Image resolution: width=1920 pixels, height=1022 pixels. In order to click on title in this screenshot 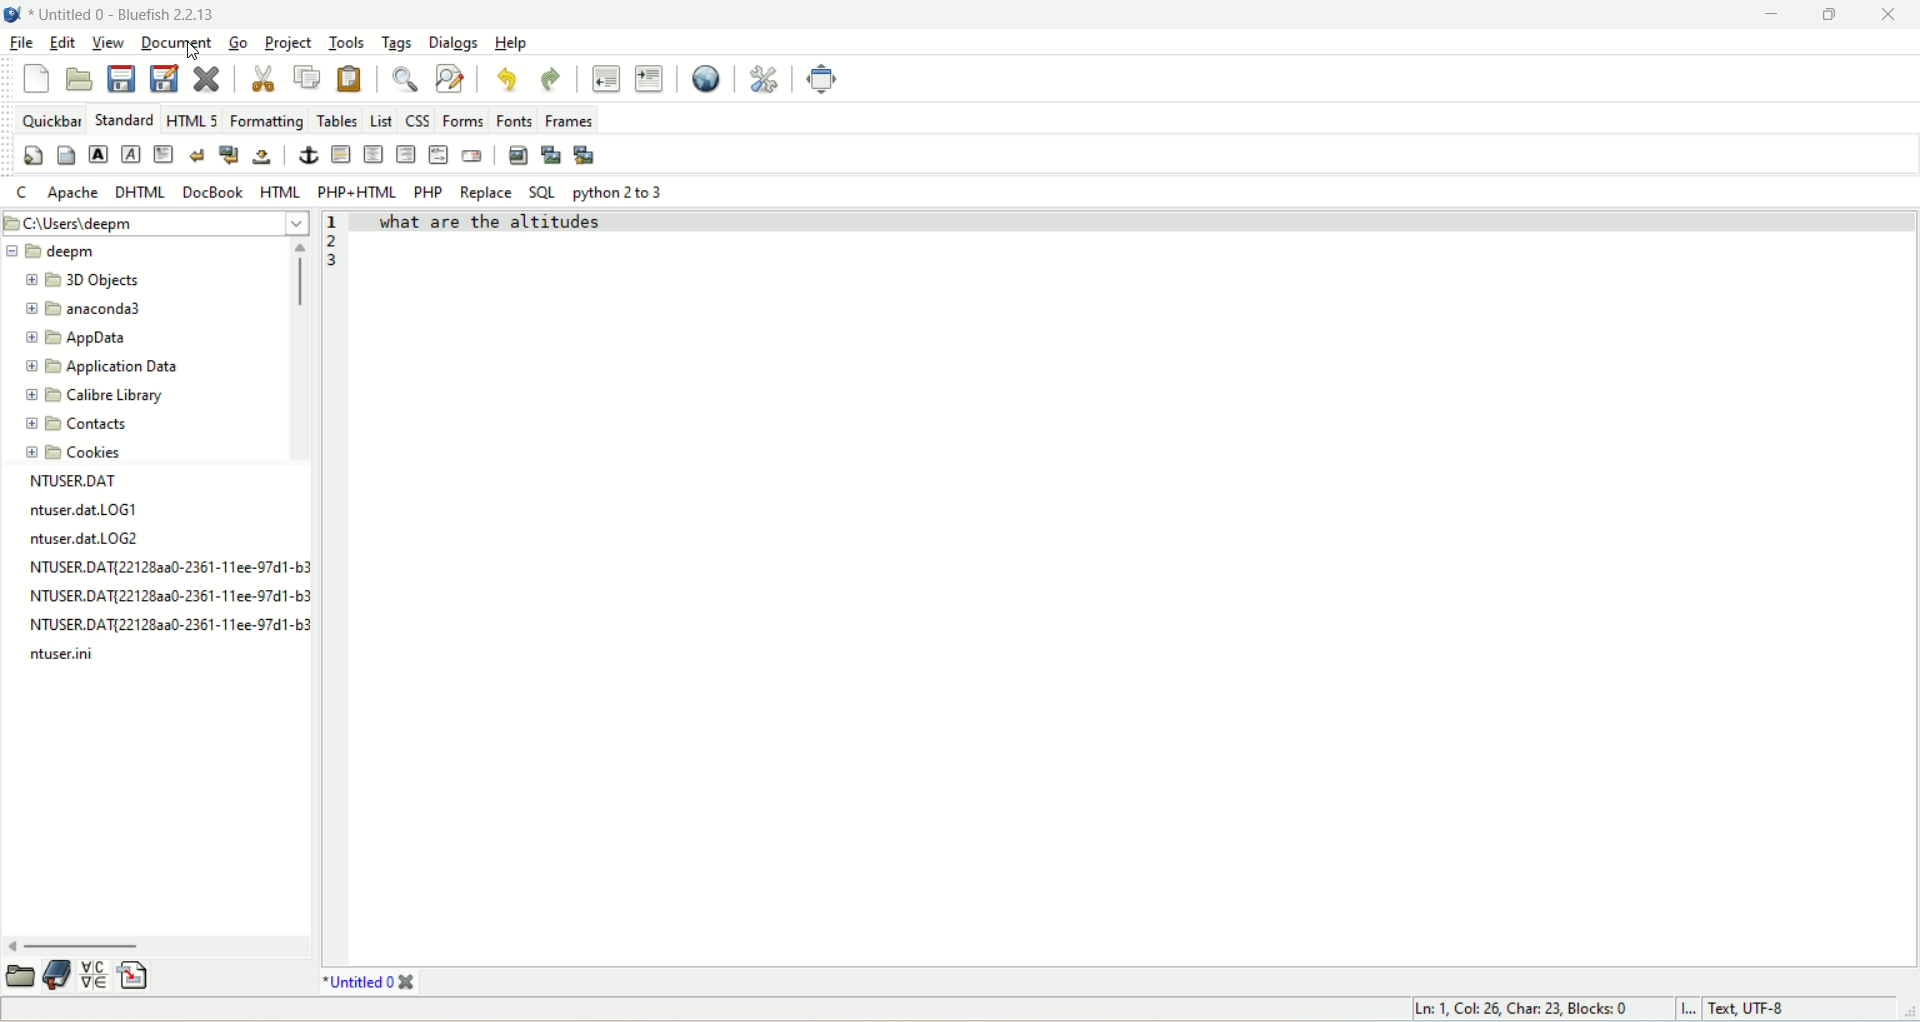, I will do `click(367, 984)`.